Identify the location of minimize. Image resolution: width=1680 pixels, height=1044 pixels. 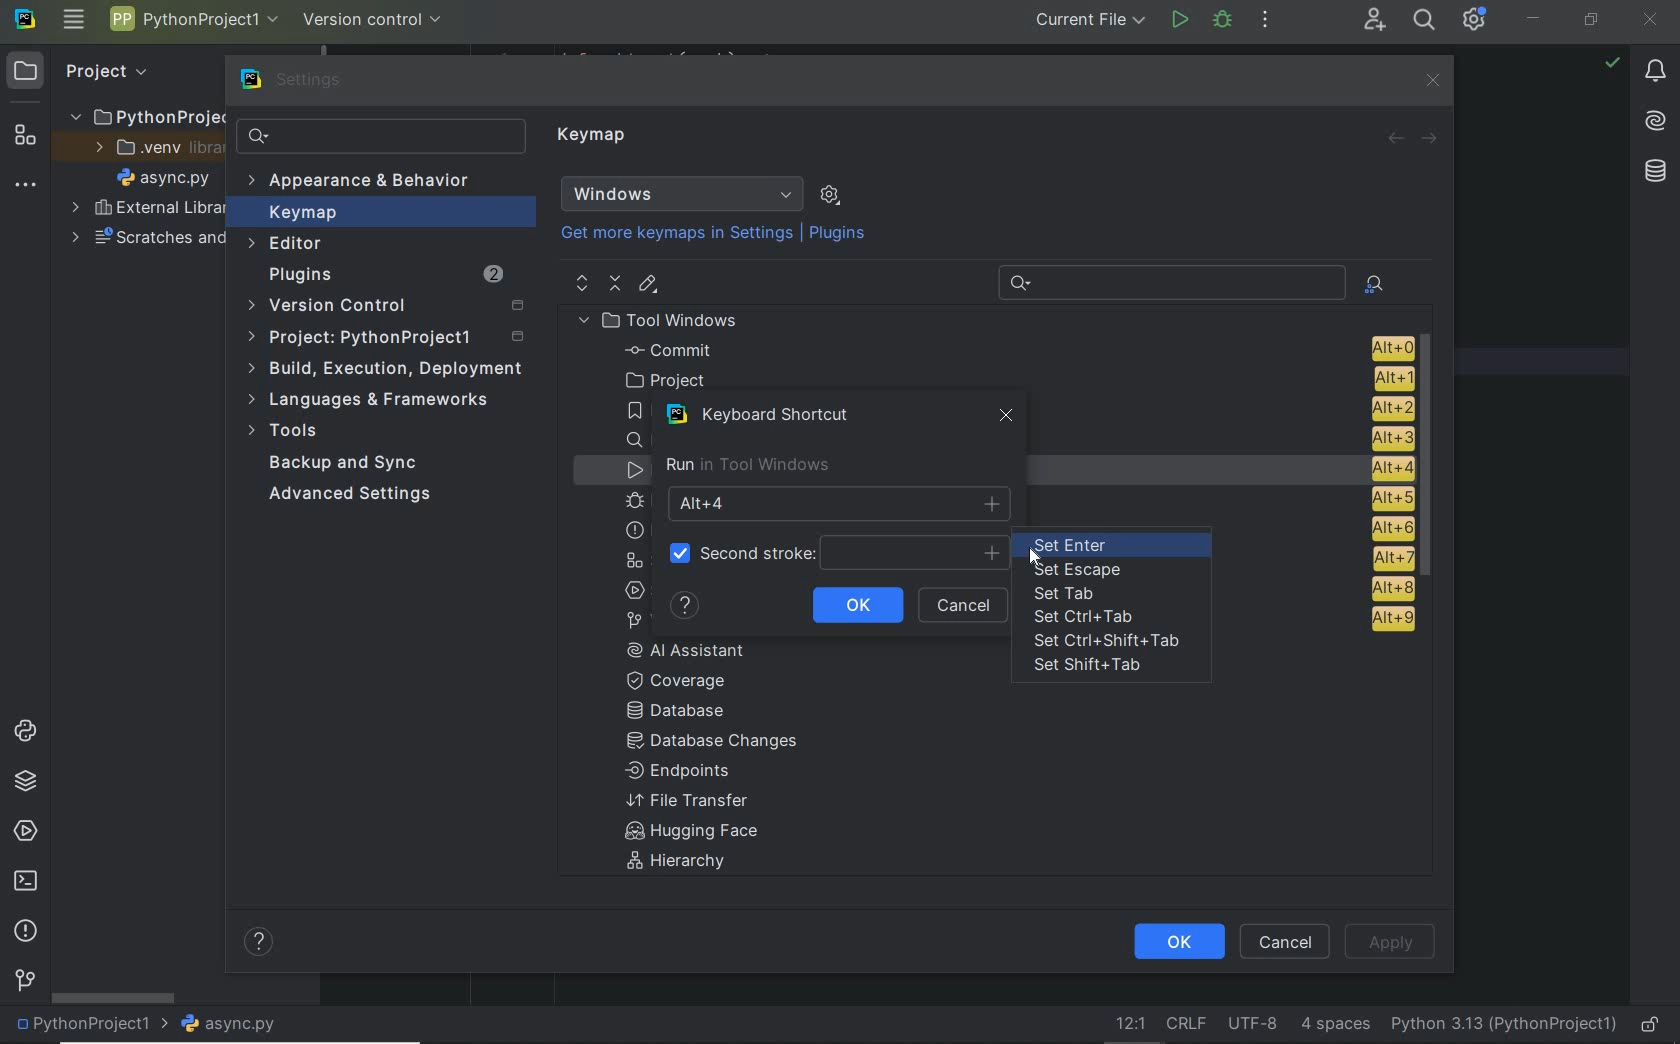
(1534, 18).